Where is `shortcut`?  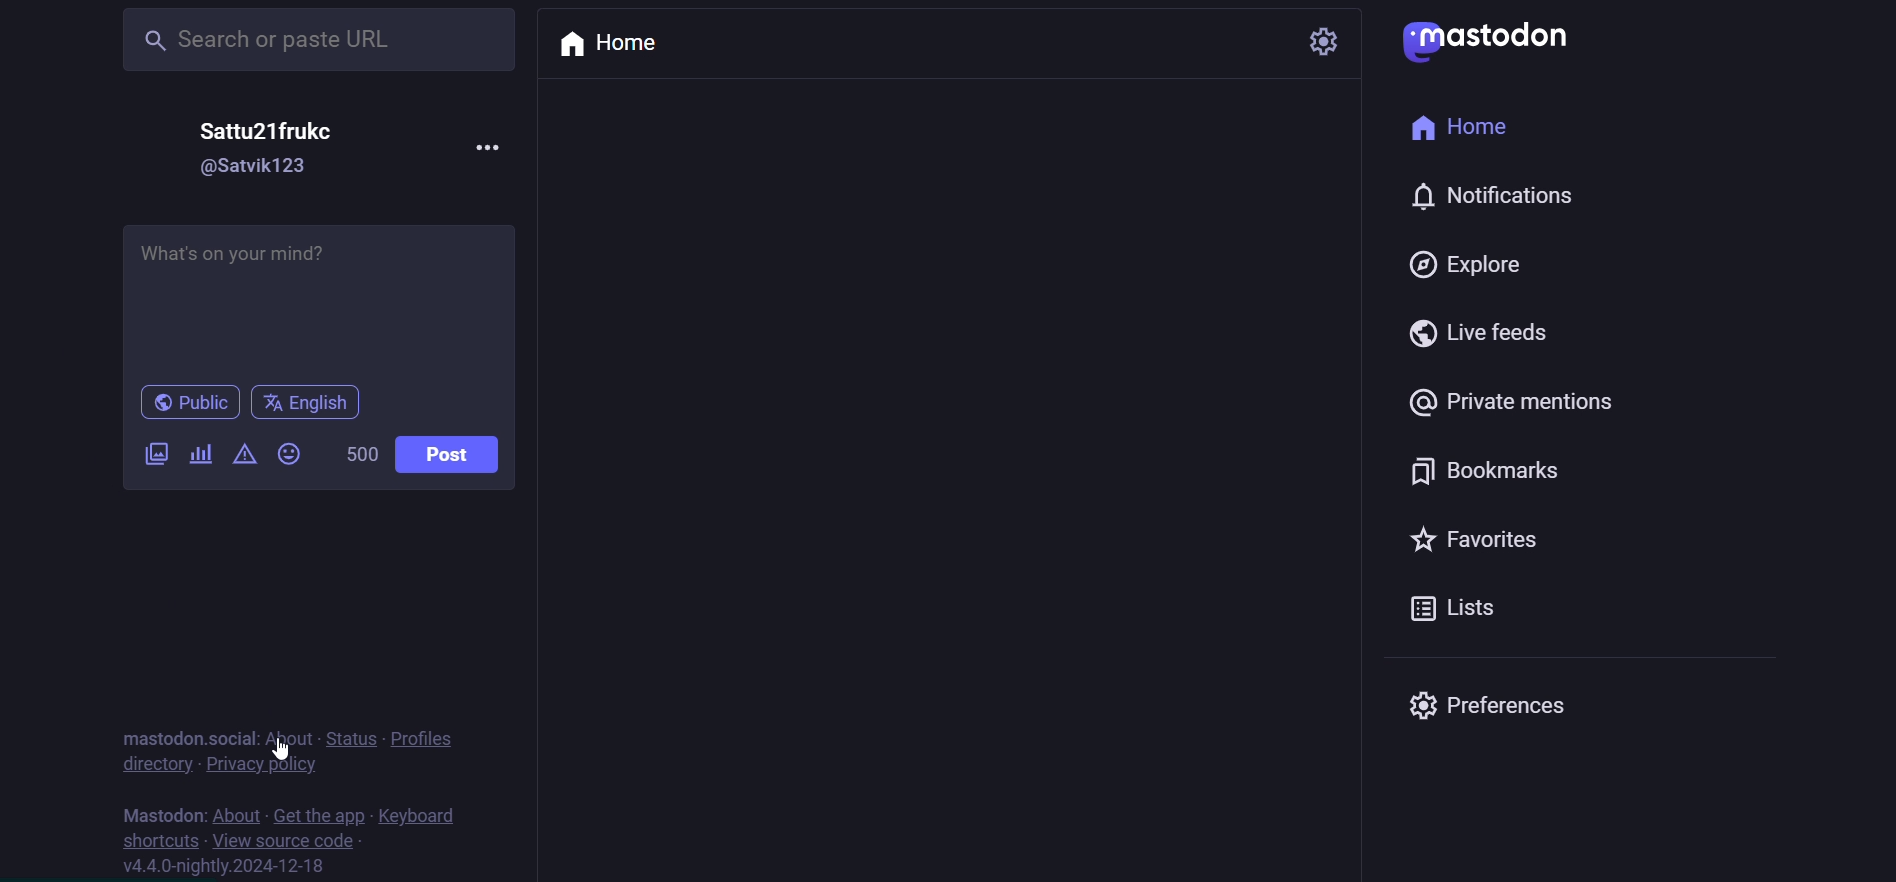
shortcut is located at coordinates (153, 838).